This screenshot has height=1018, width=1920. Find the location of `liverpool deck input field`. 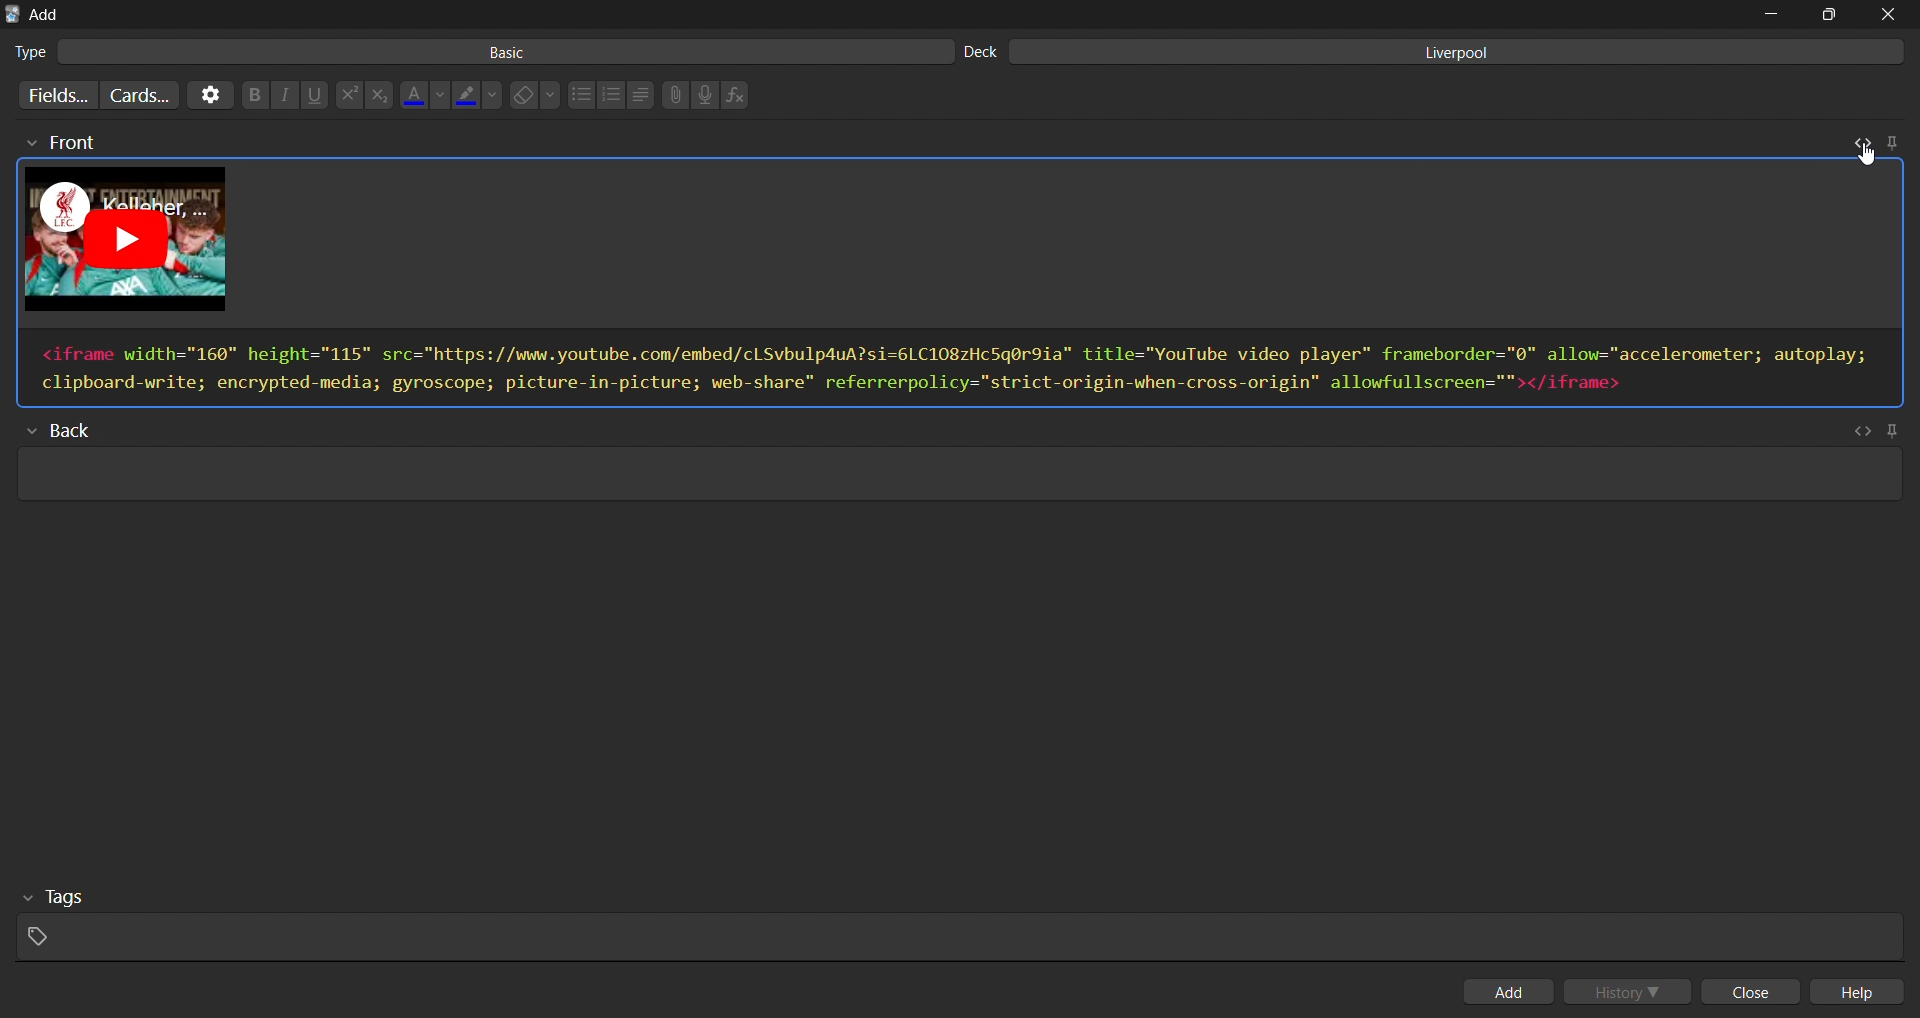

liverpool deck input field is located at coordinates (1438, 52).